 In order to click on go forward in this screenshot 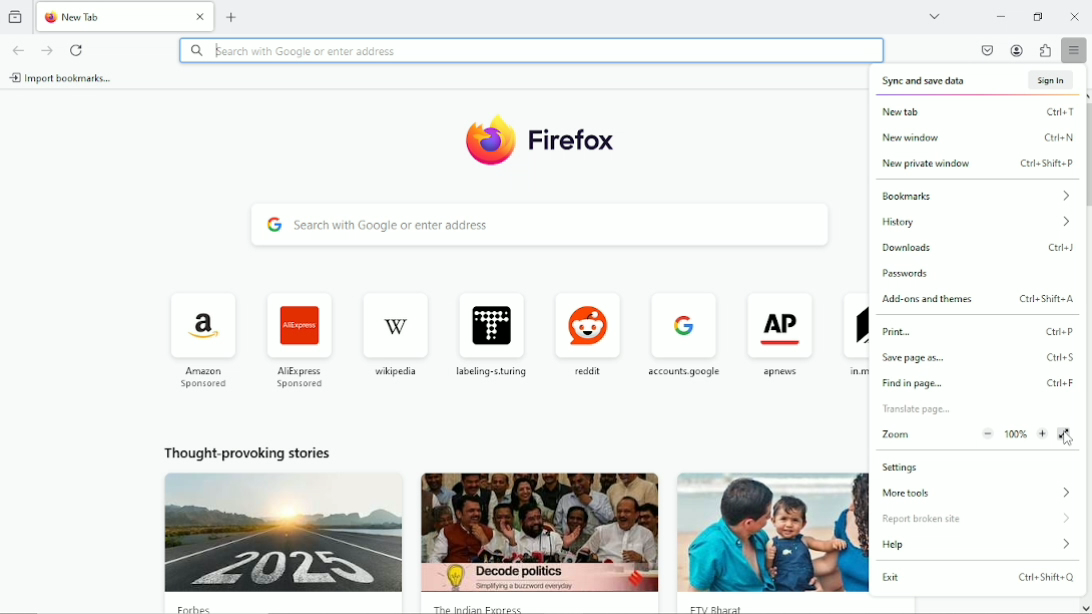, I will do `click(46, 50)`.